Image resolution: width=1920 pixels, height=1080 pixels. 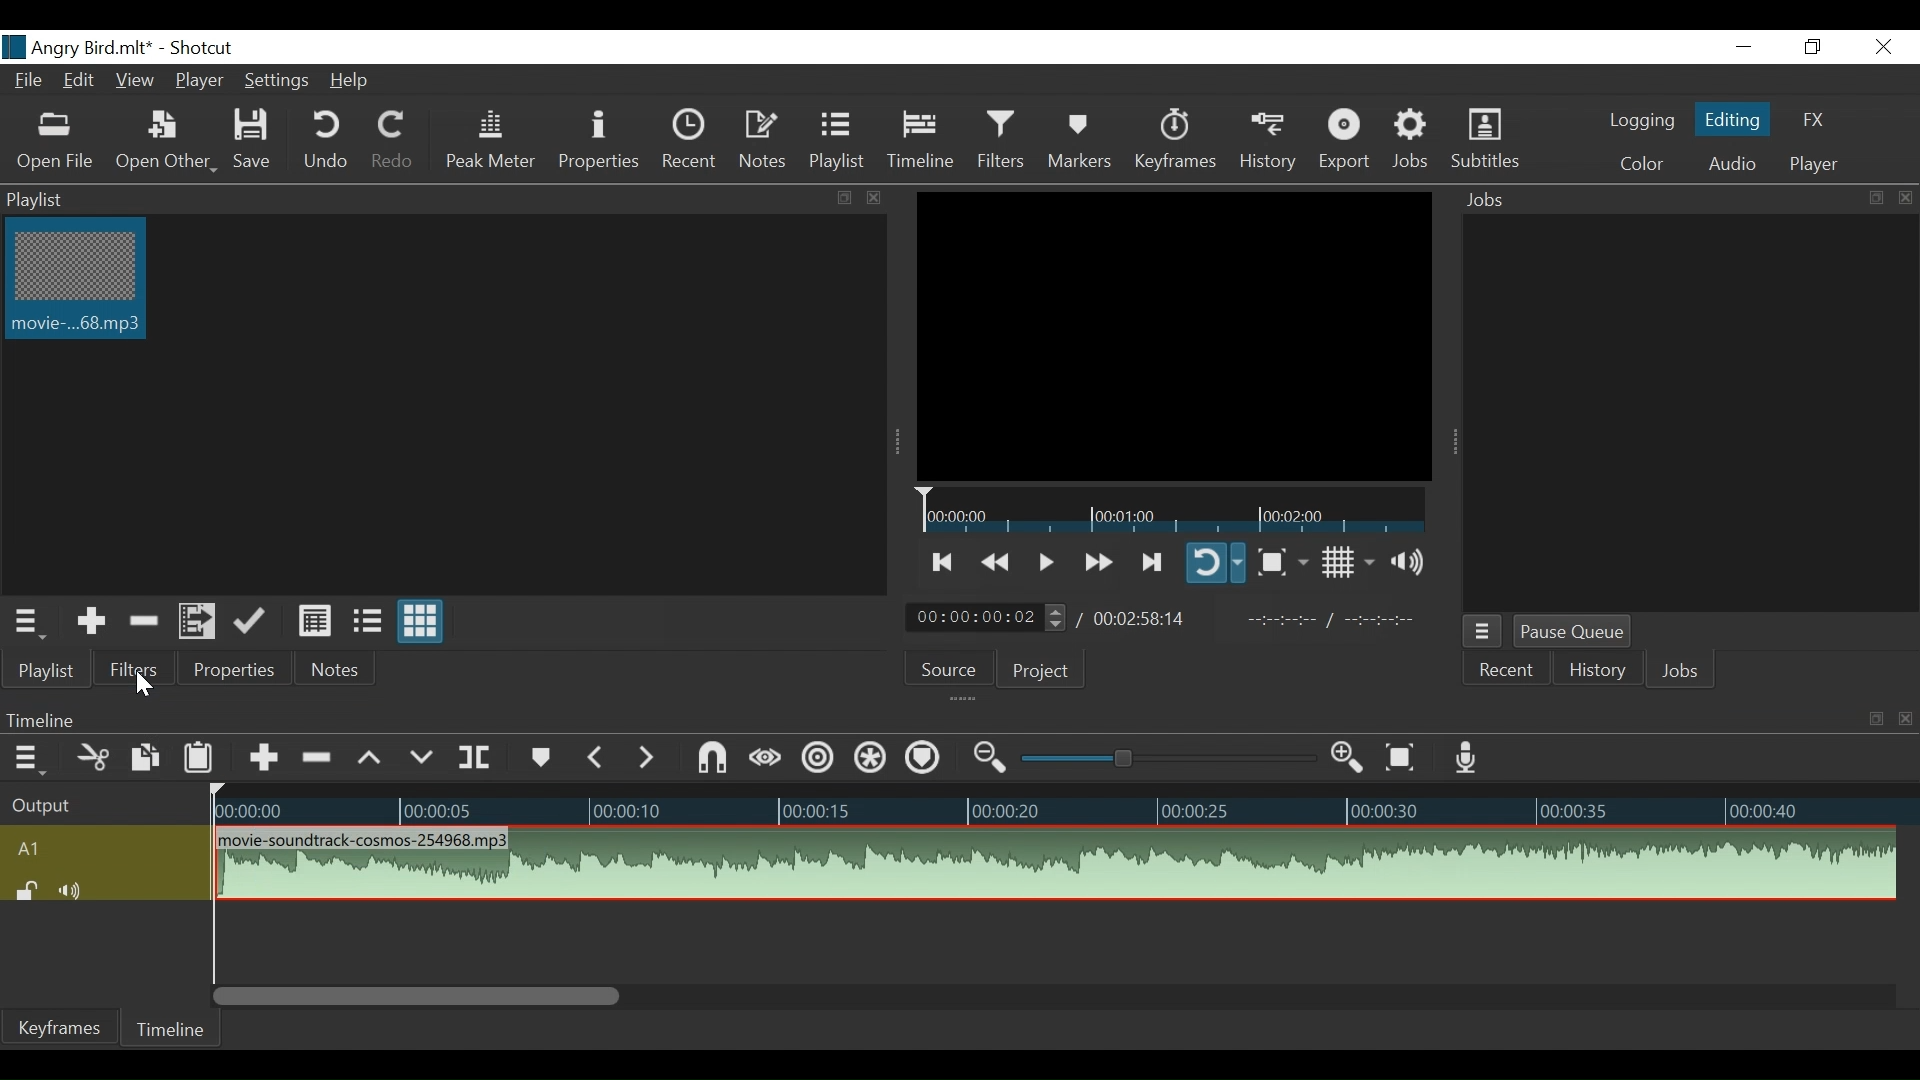 What do you see at coordinates (311, 622) in the screenshot?
I see `View as Details` at bounding box center [311, 622].